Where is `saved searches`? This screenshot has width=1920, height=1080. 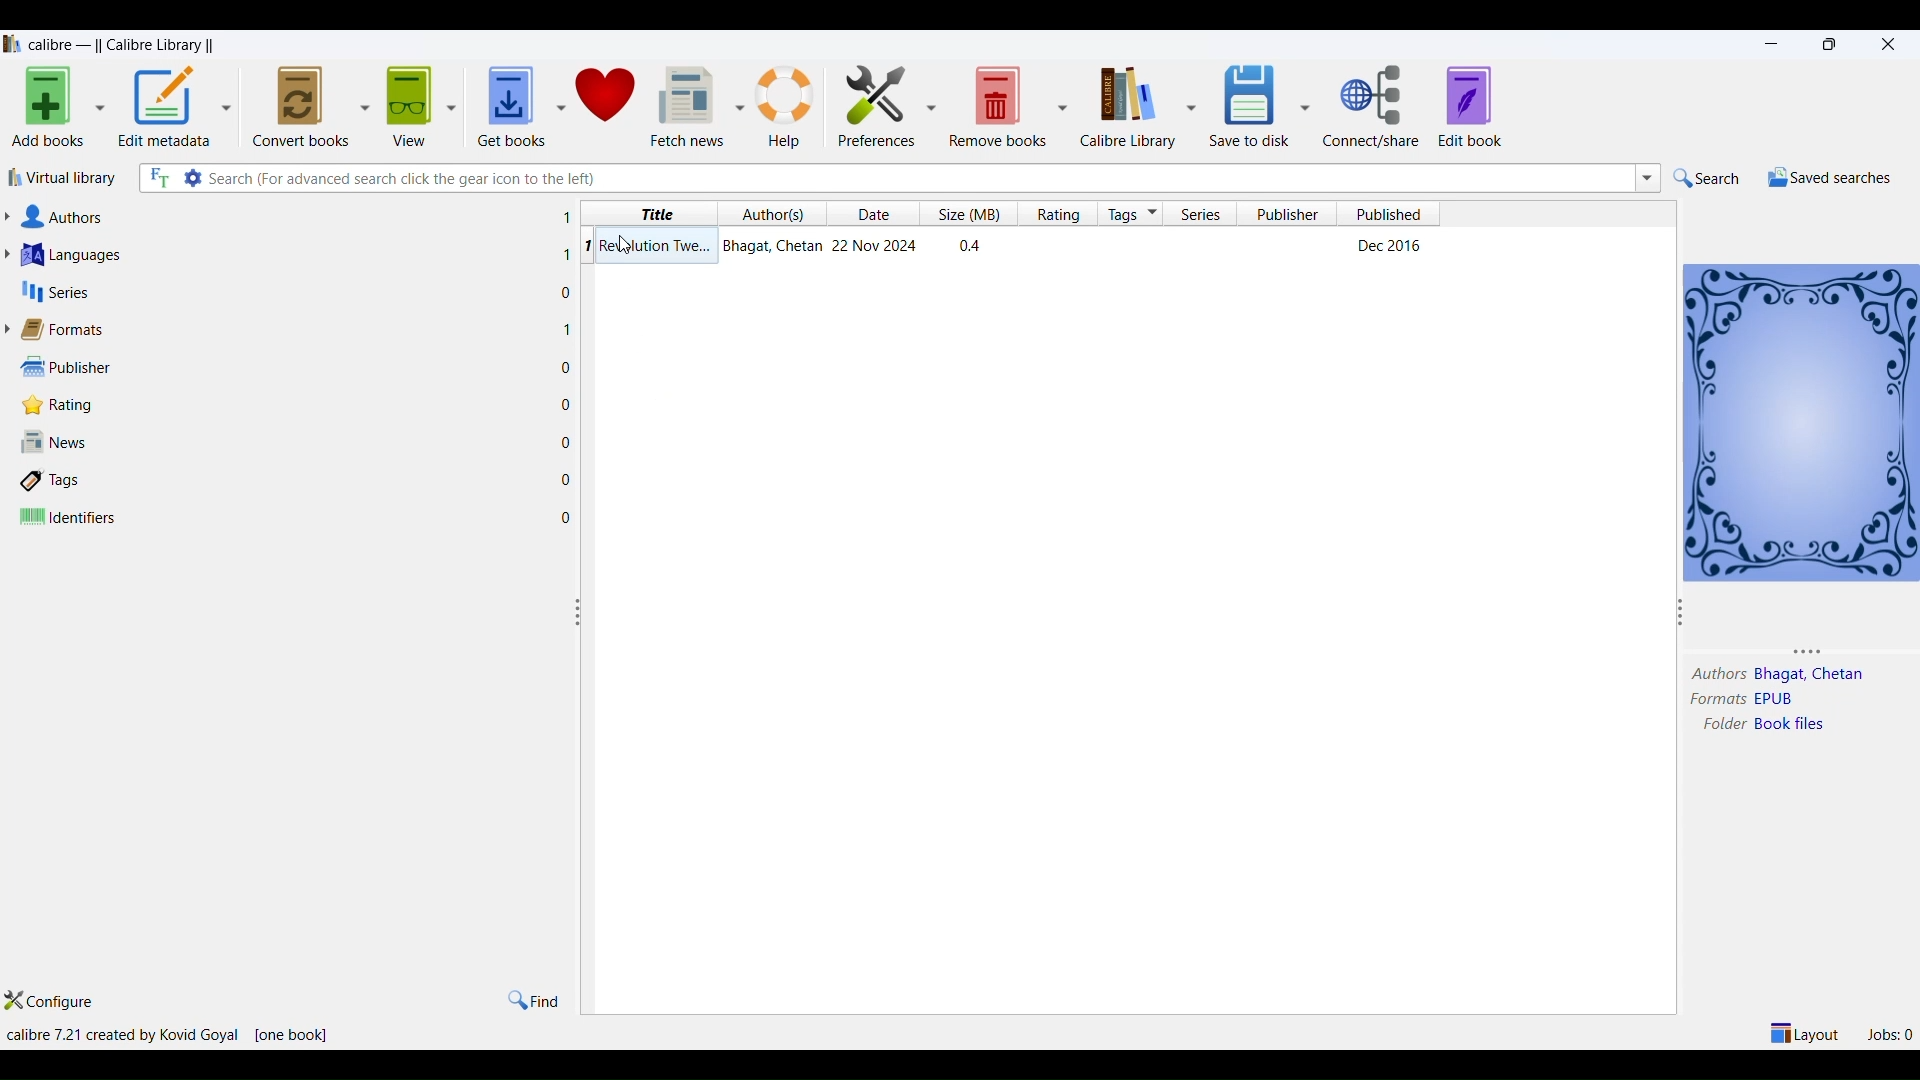 saved searches is located at coordinates (1825, 176).